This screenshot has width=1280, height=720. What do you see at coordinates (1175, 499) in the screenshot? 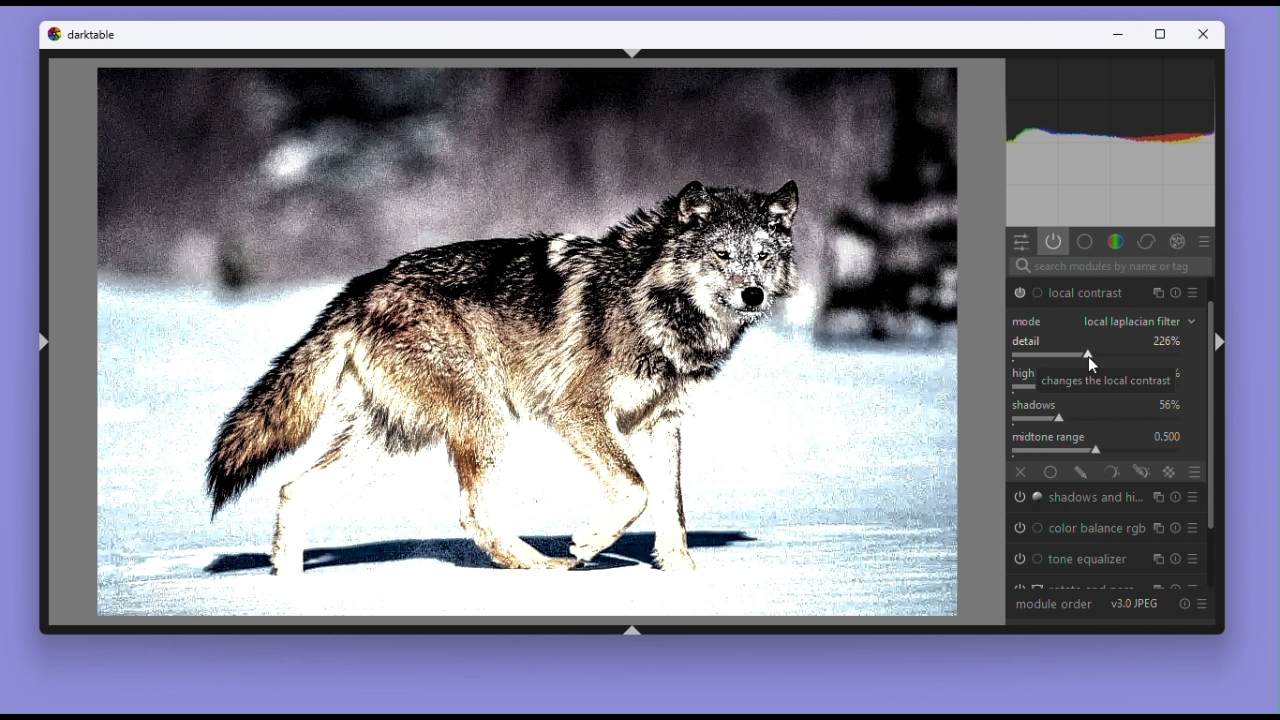
I see `reset parameters` at bounding box center [1175, 499].